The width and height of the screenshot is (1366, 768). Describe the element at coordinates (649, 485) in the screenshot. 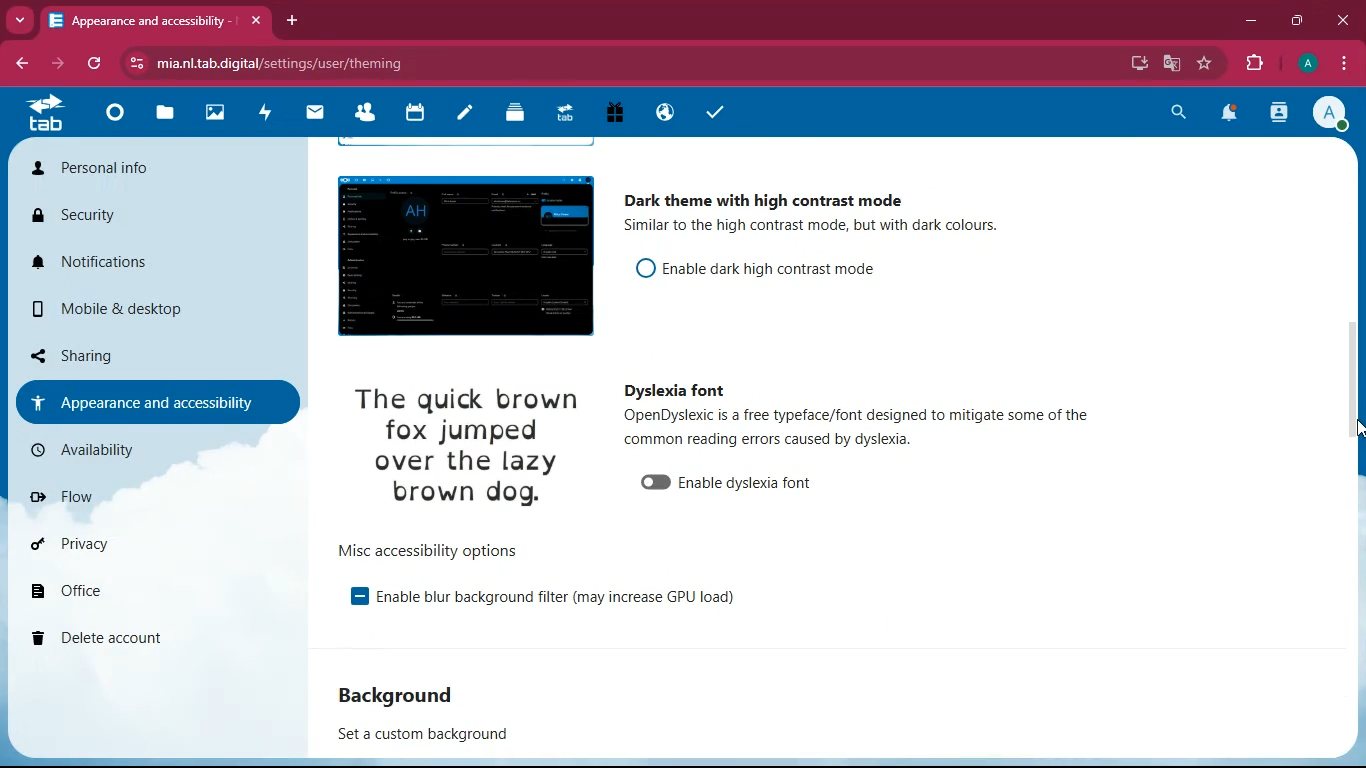

I see `unable` at that location.